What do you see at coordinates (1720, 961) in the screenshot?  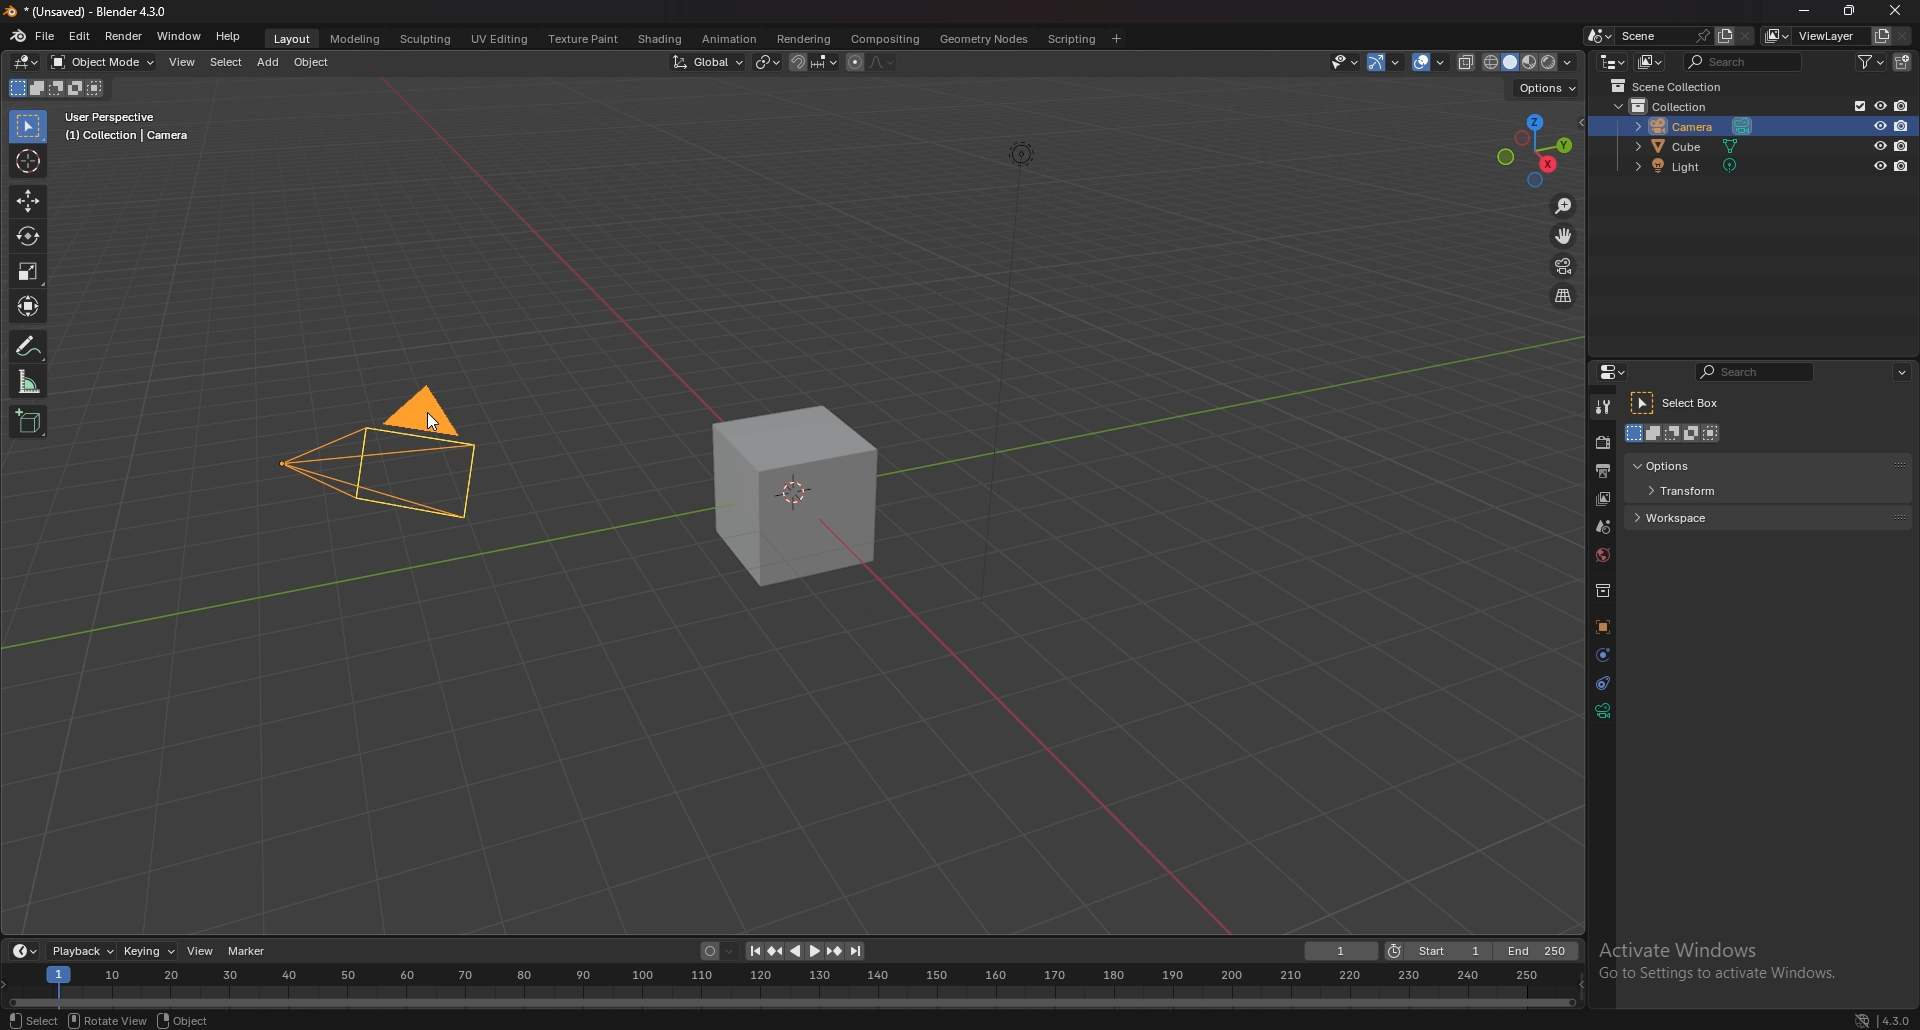 I see `` at bounding box center [1720, 961].